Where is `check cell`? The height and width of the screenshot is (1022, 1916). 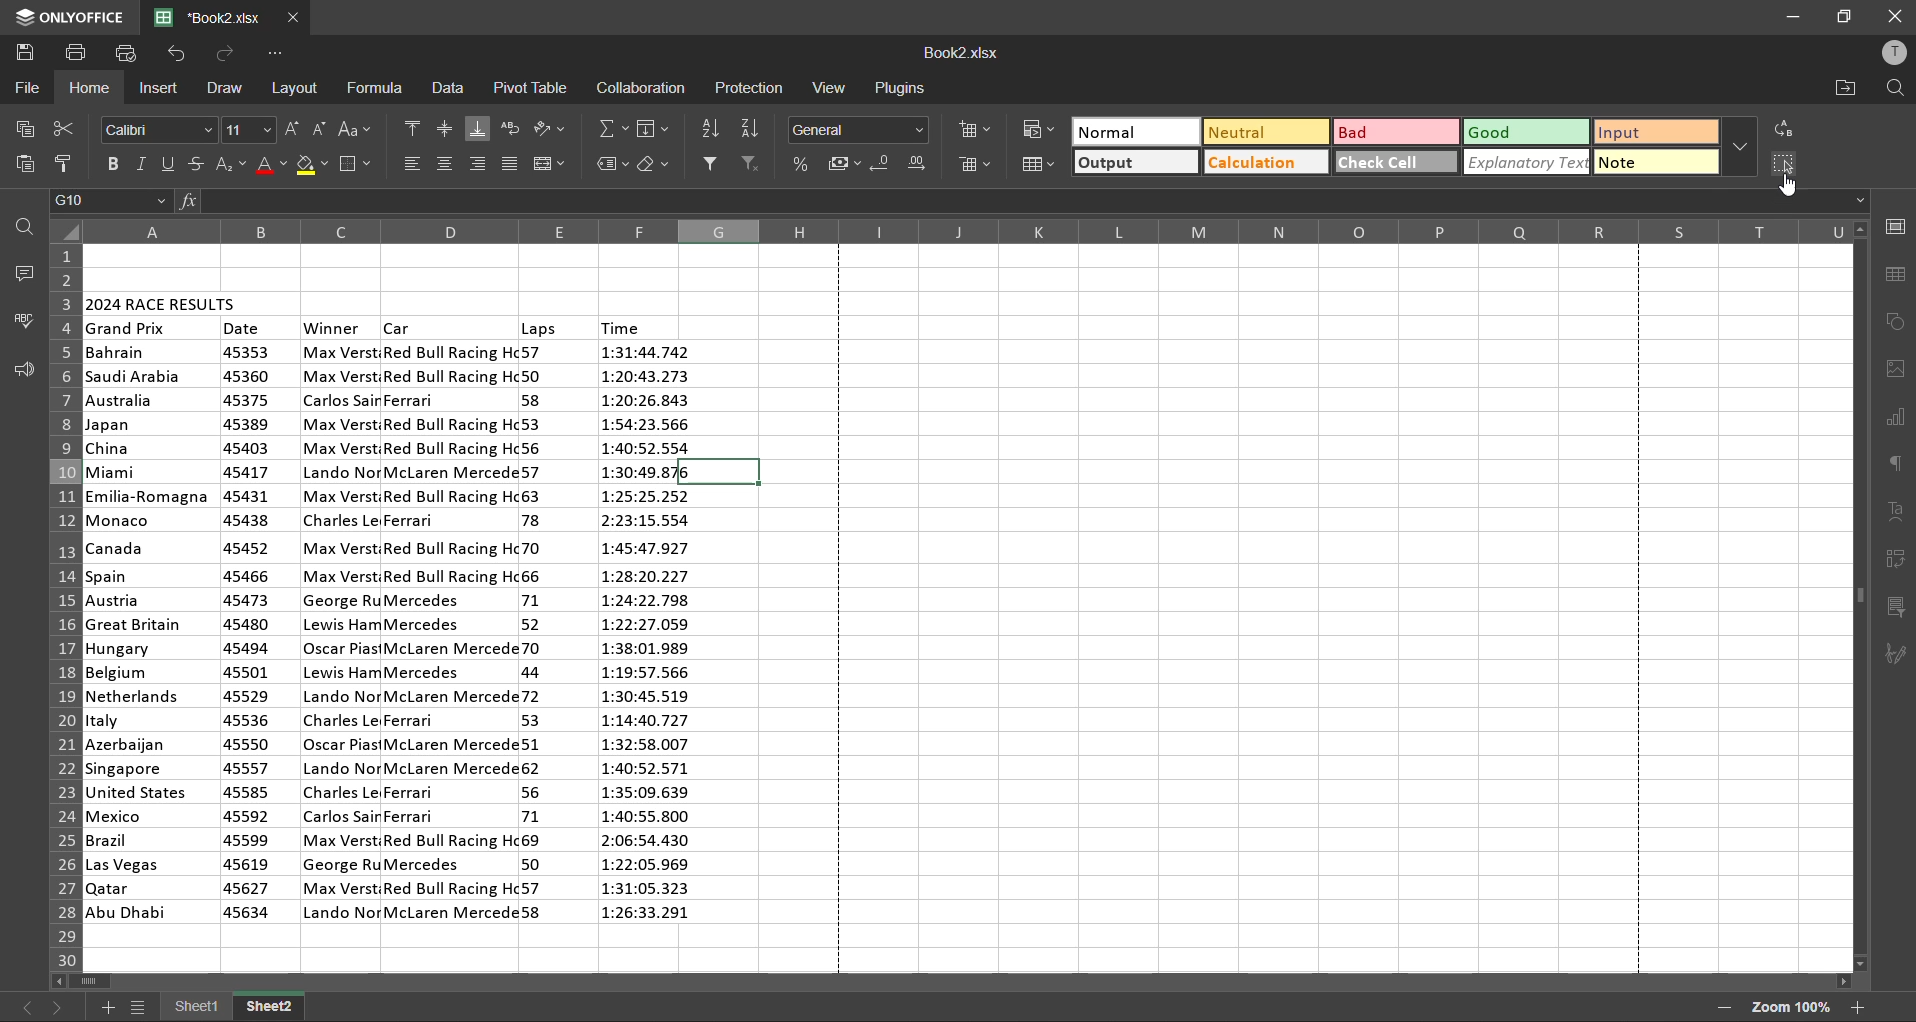
check cell is located at coordinates (1394, 163).